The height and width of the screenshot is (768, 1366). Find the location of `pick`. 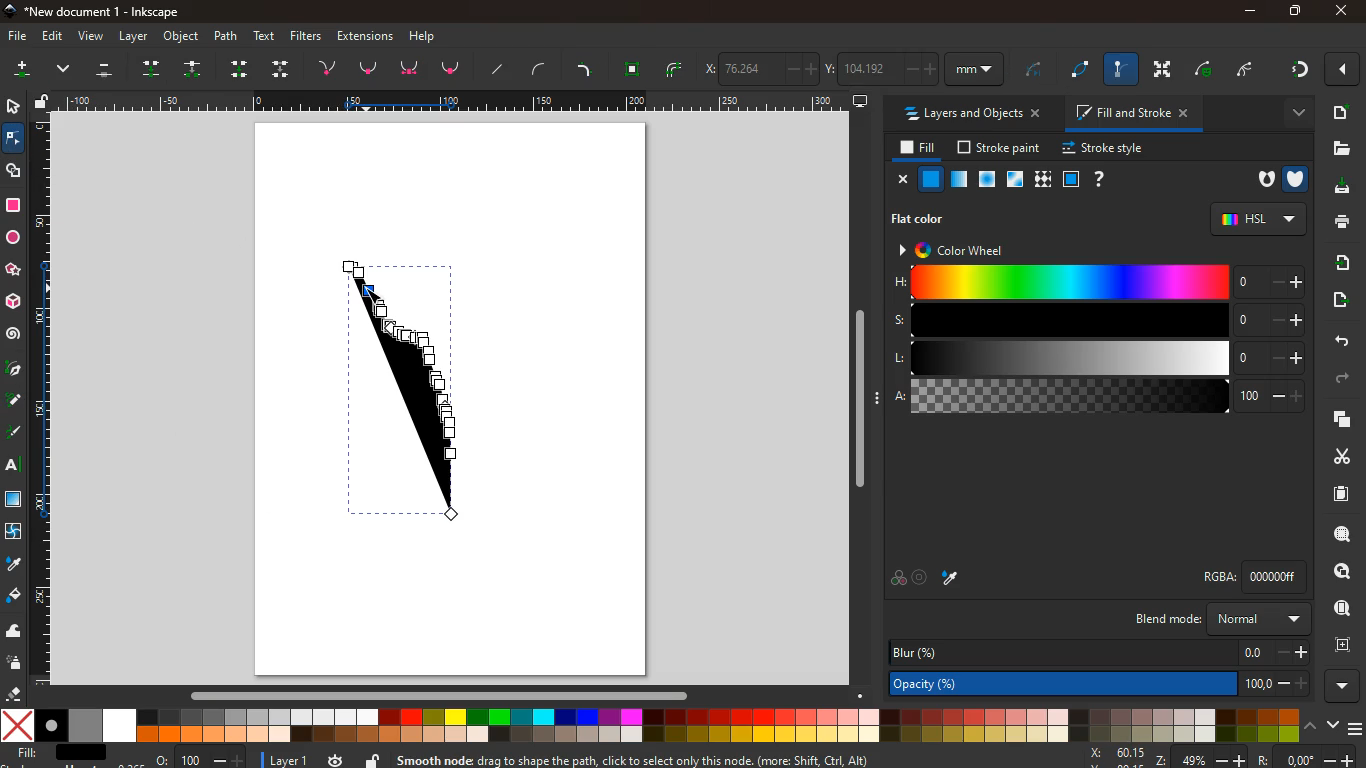

pick is located at coordinates (13, 370).